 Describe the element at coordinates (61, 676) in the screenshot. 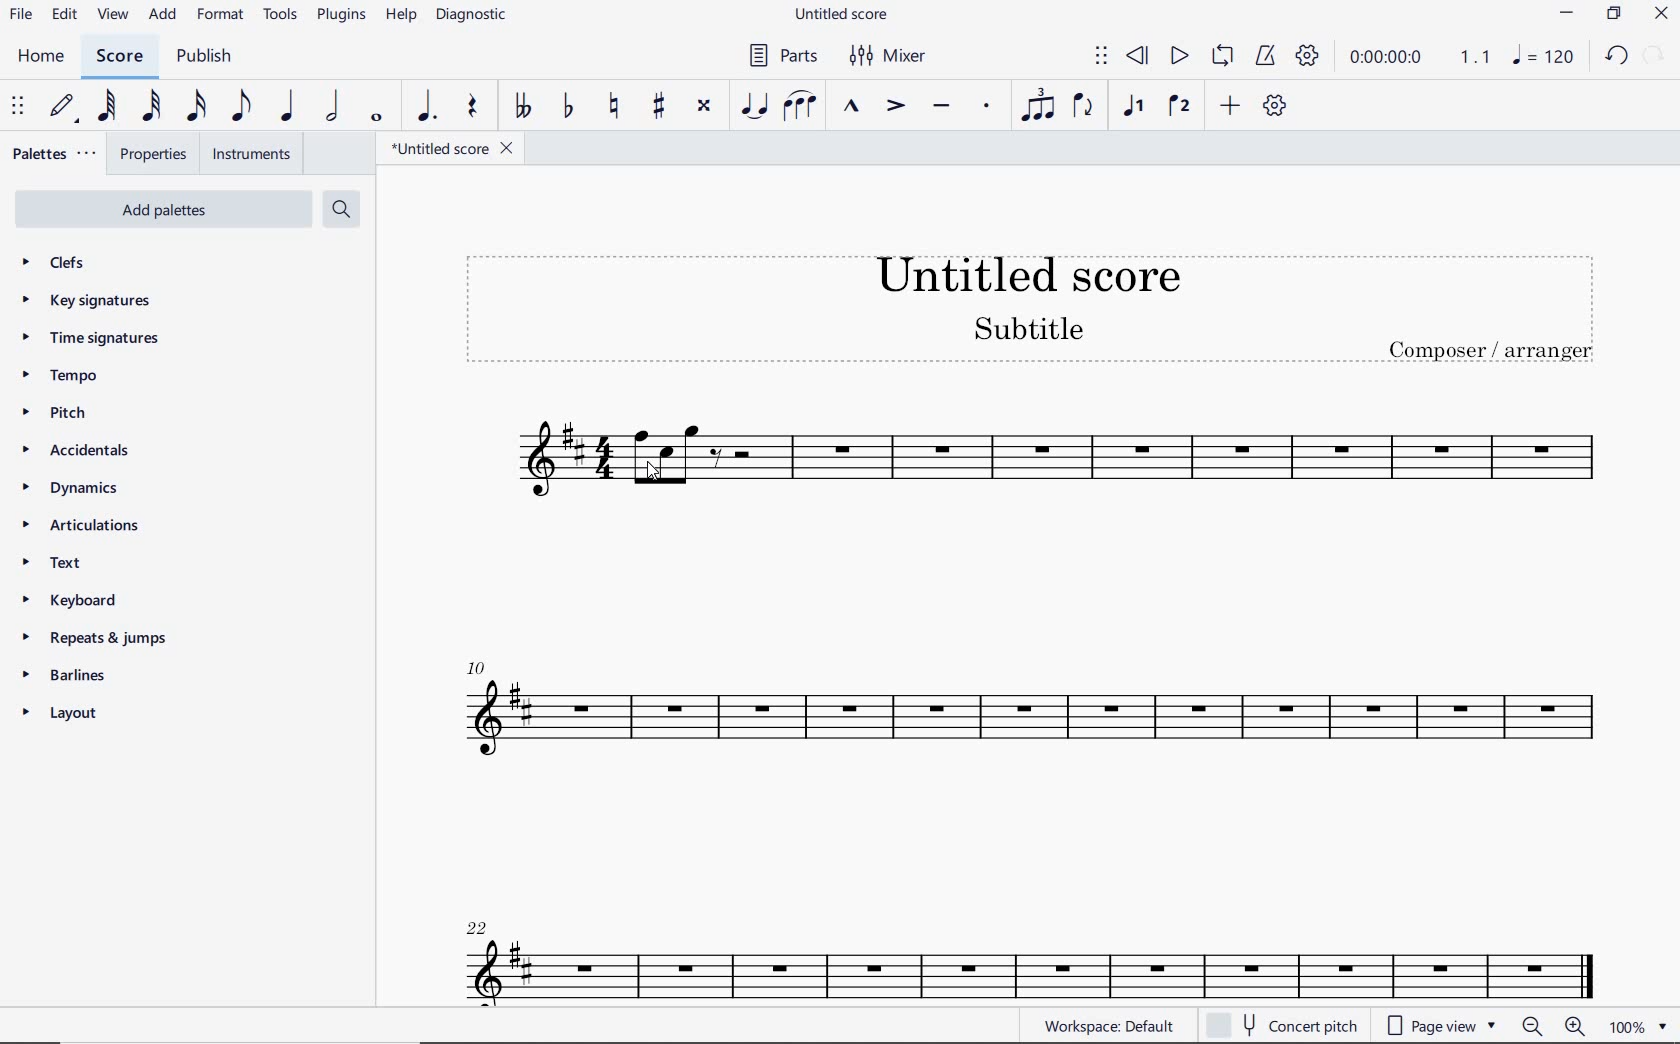

I see `BARLINES` at that location.